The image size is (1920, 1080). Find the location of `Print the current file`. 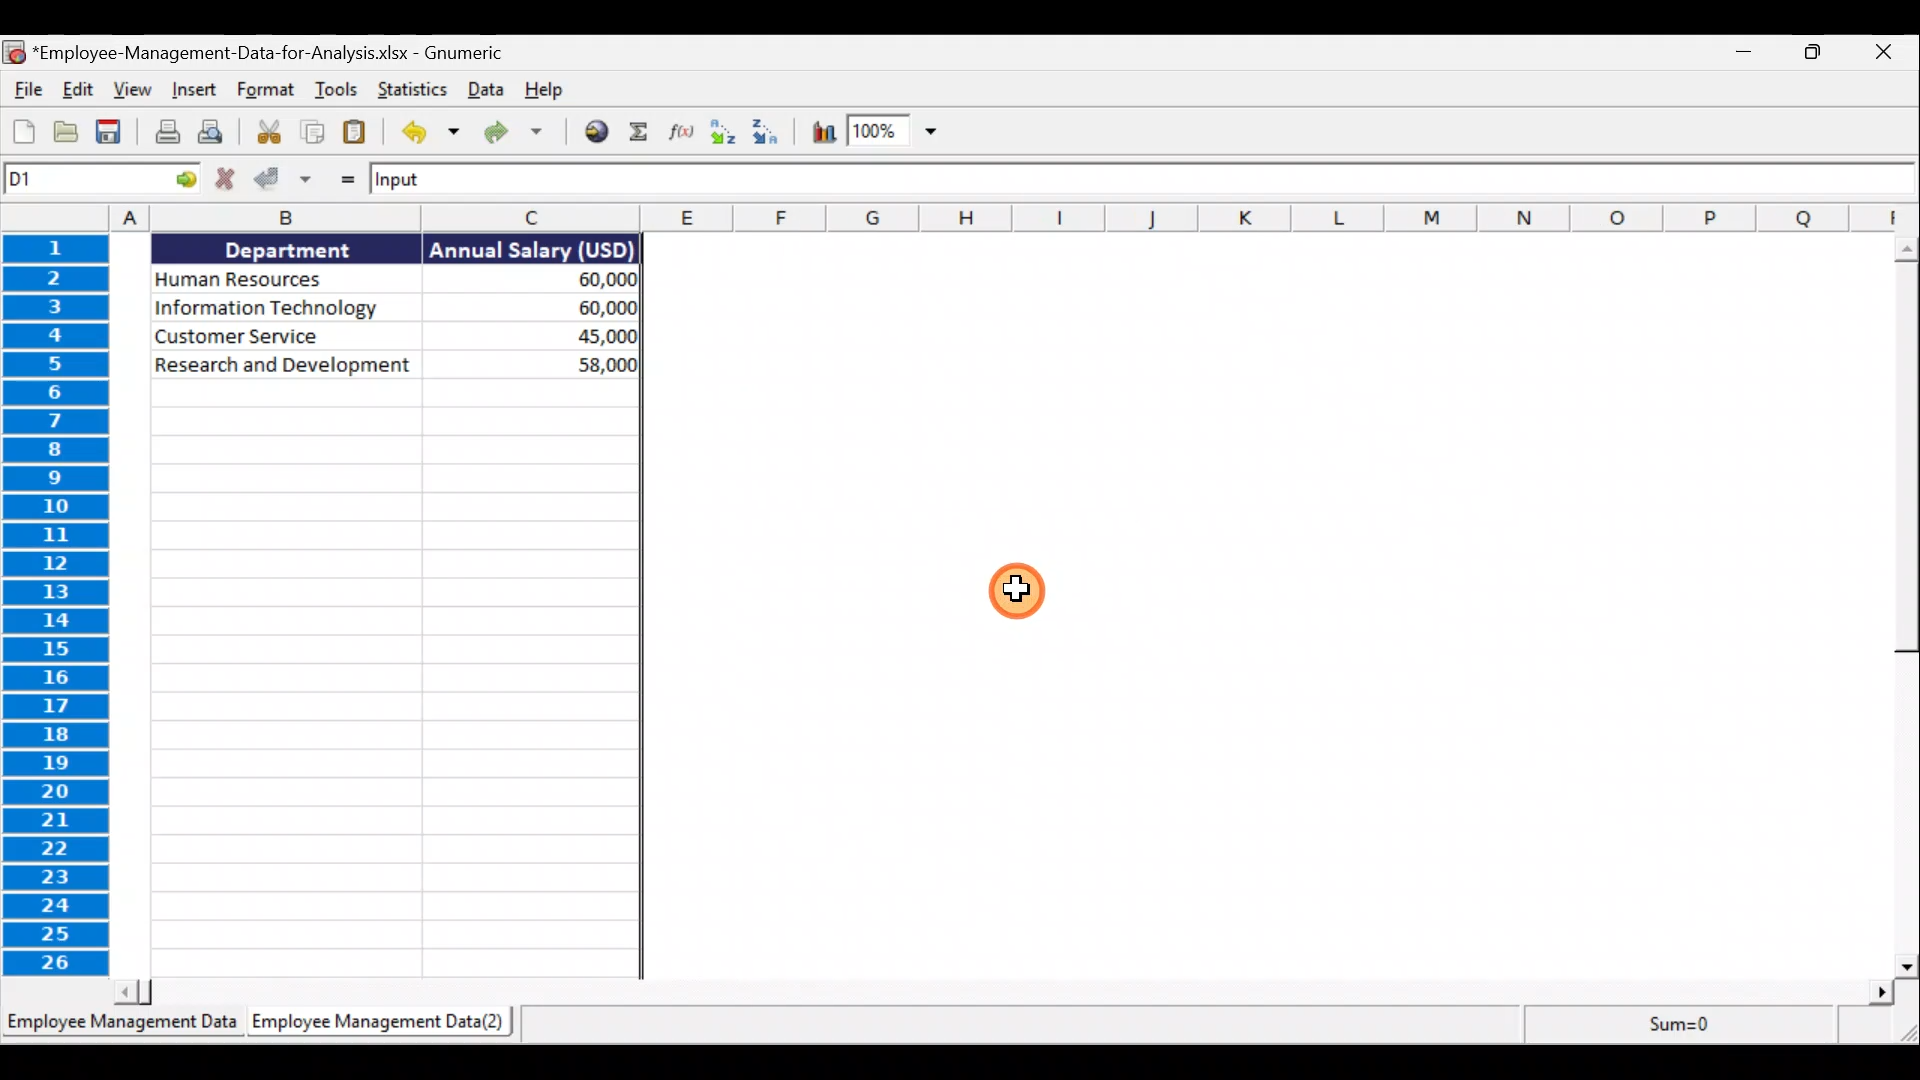

Print the current file is located at coordinates (164, 134).